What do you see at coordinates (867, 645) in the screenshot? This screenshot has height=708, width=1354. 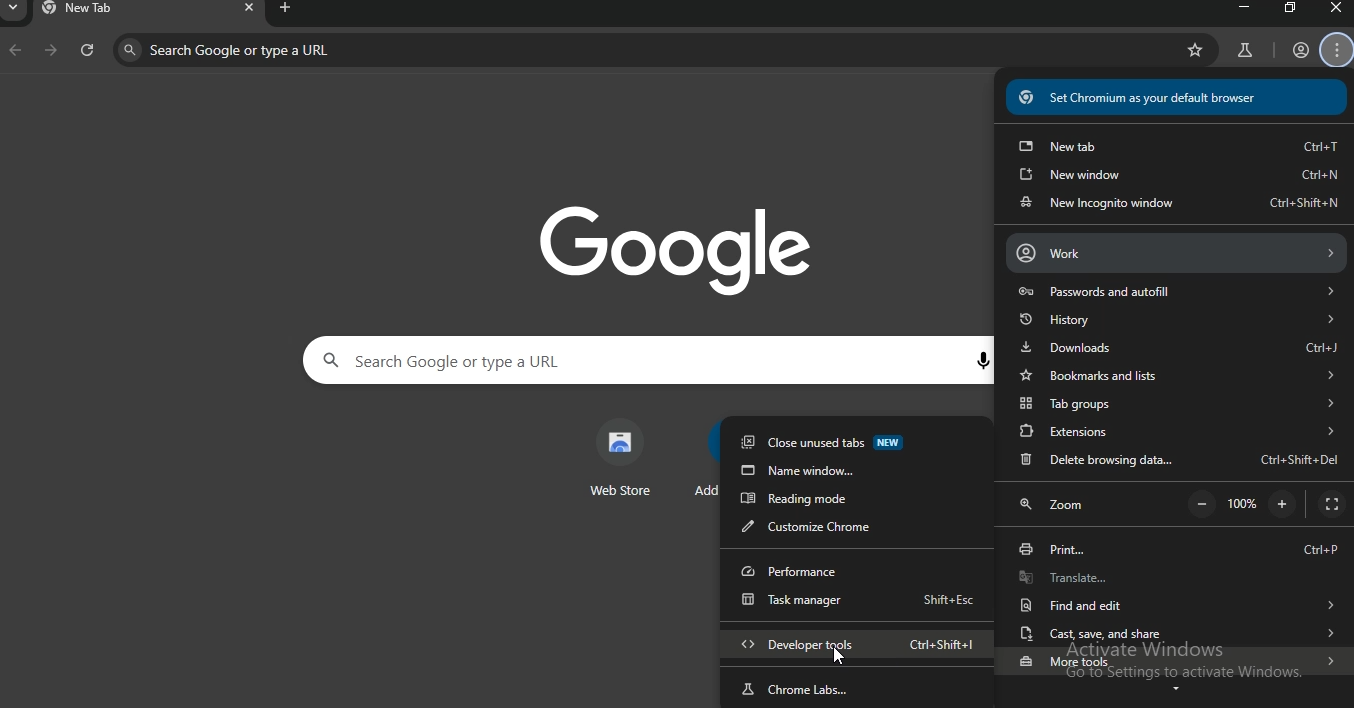 I see `developer tools` at bounding box center [867, 645].